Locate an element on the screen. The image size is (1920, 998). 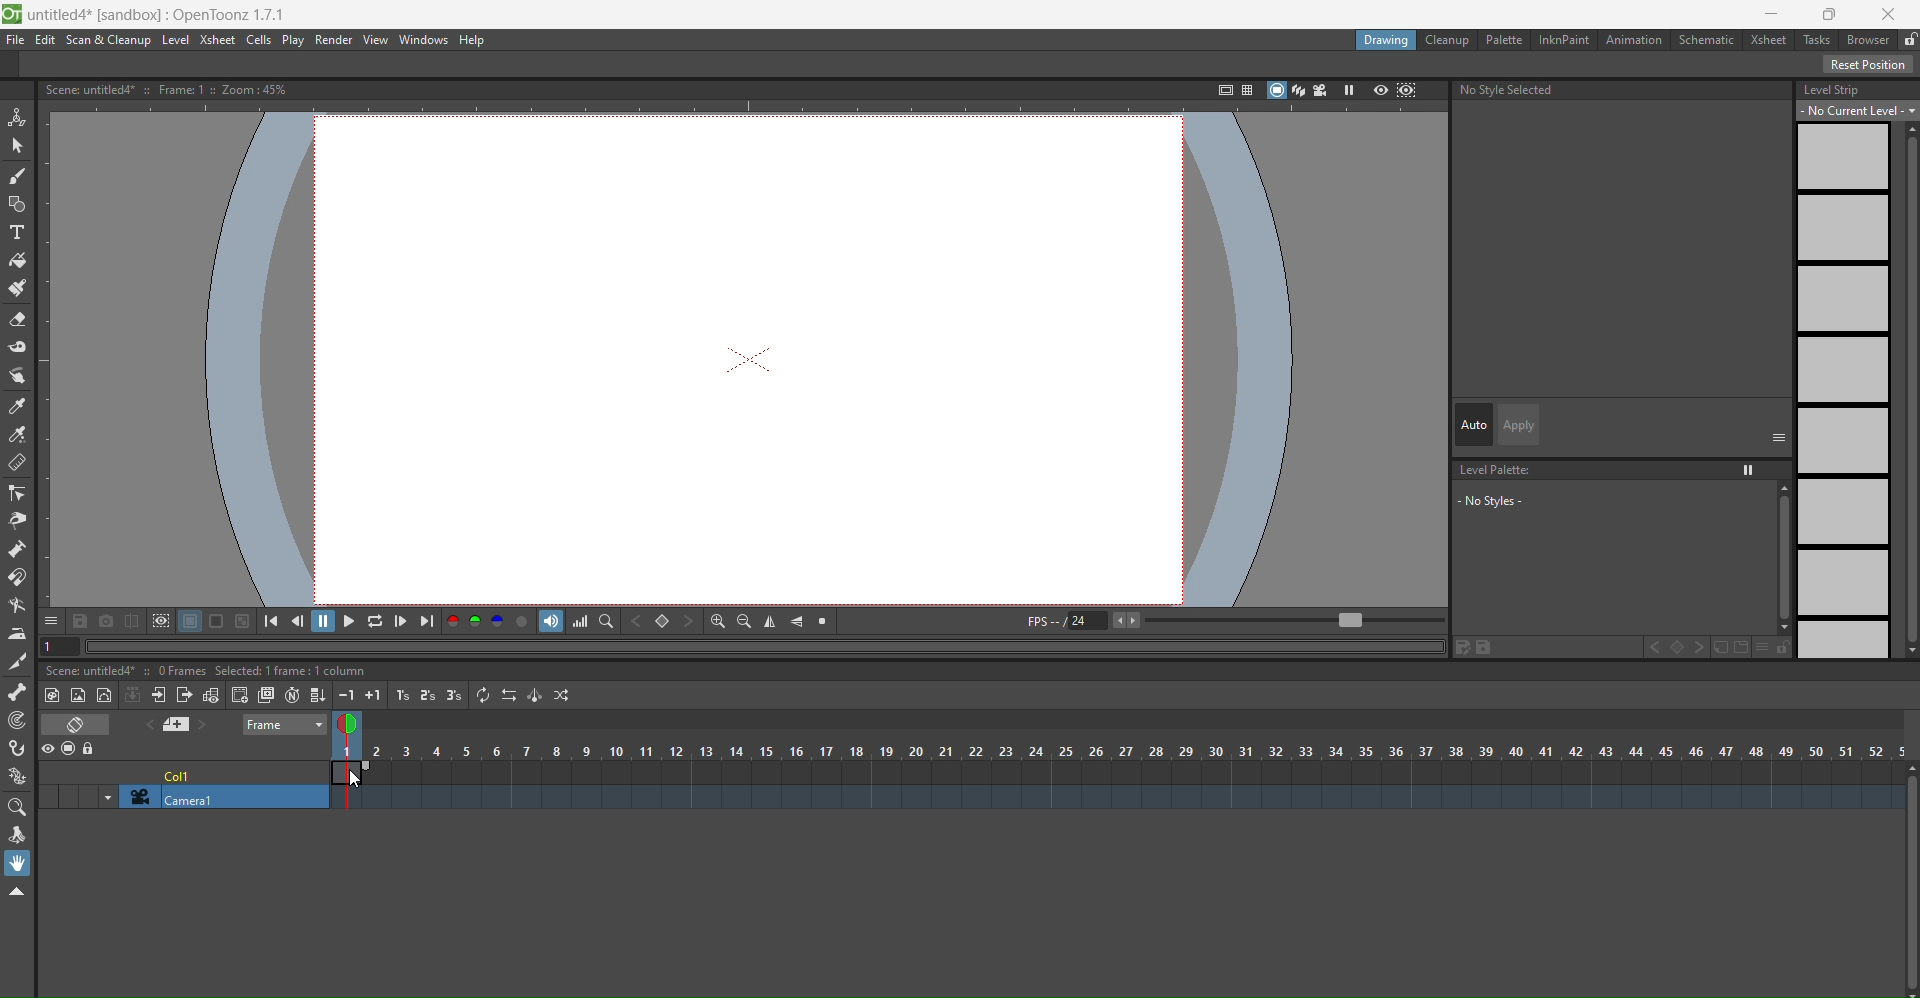
 is located at coordinates (823, 622).